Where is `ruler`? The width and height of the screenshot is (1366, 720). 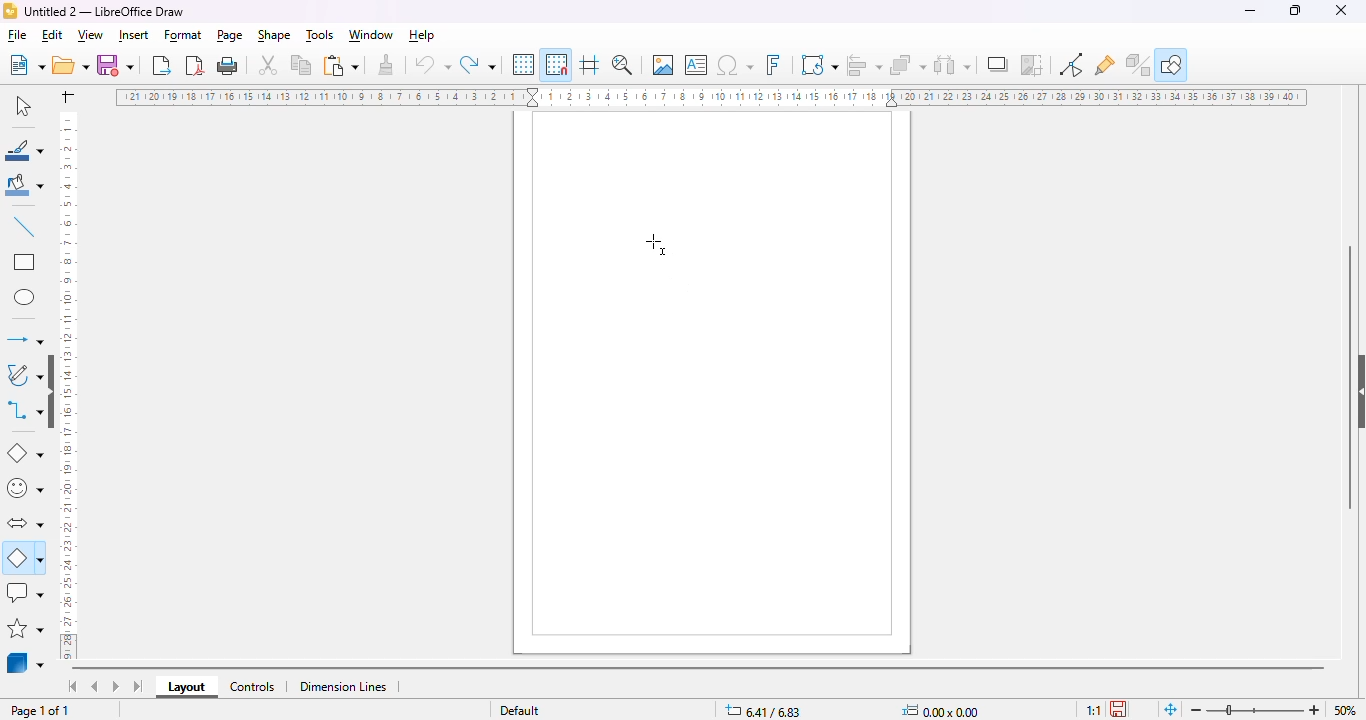
ruler is located at coordinates (710, 96).